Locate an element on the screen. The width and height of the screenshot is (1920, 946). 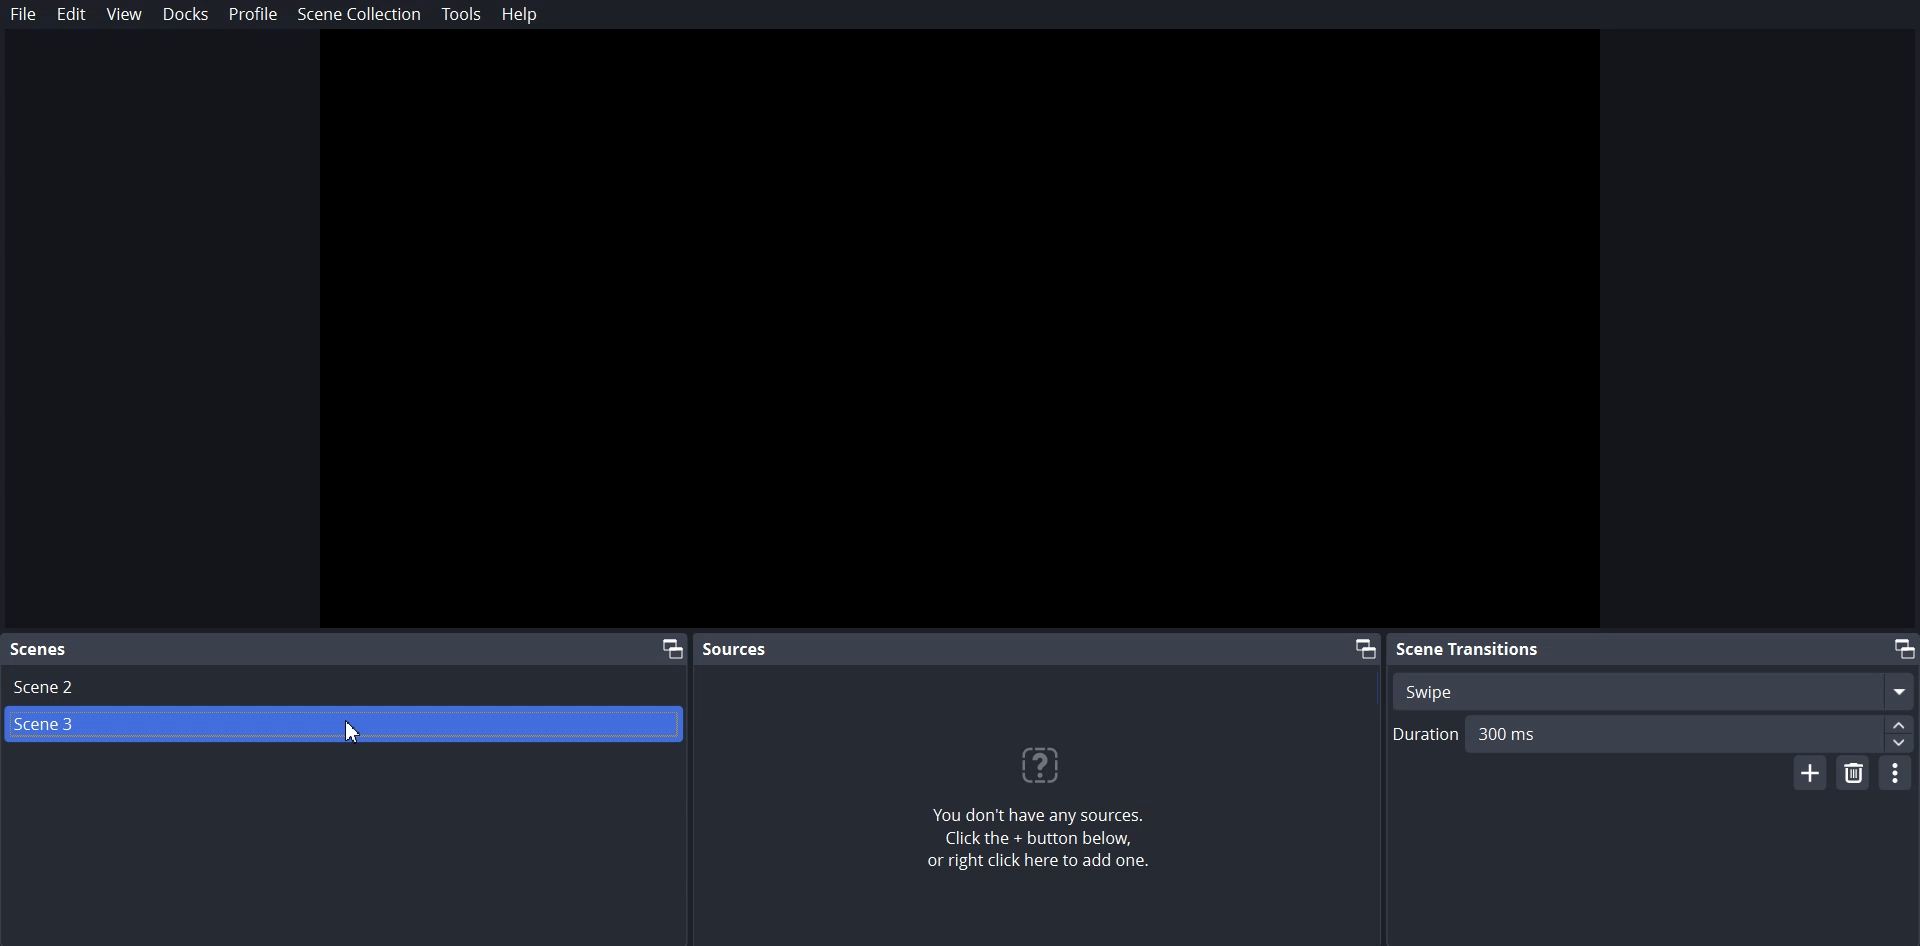
Tools is located at coordinates (460, 14).